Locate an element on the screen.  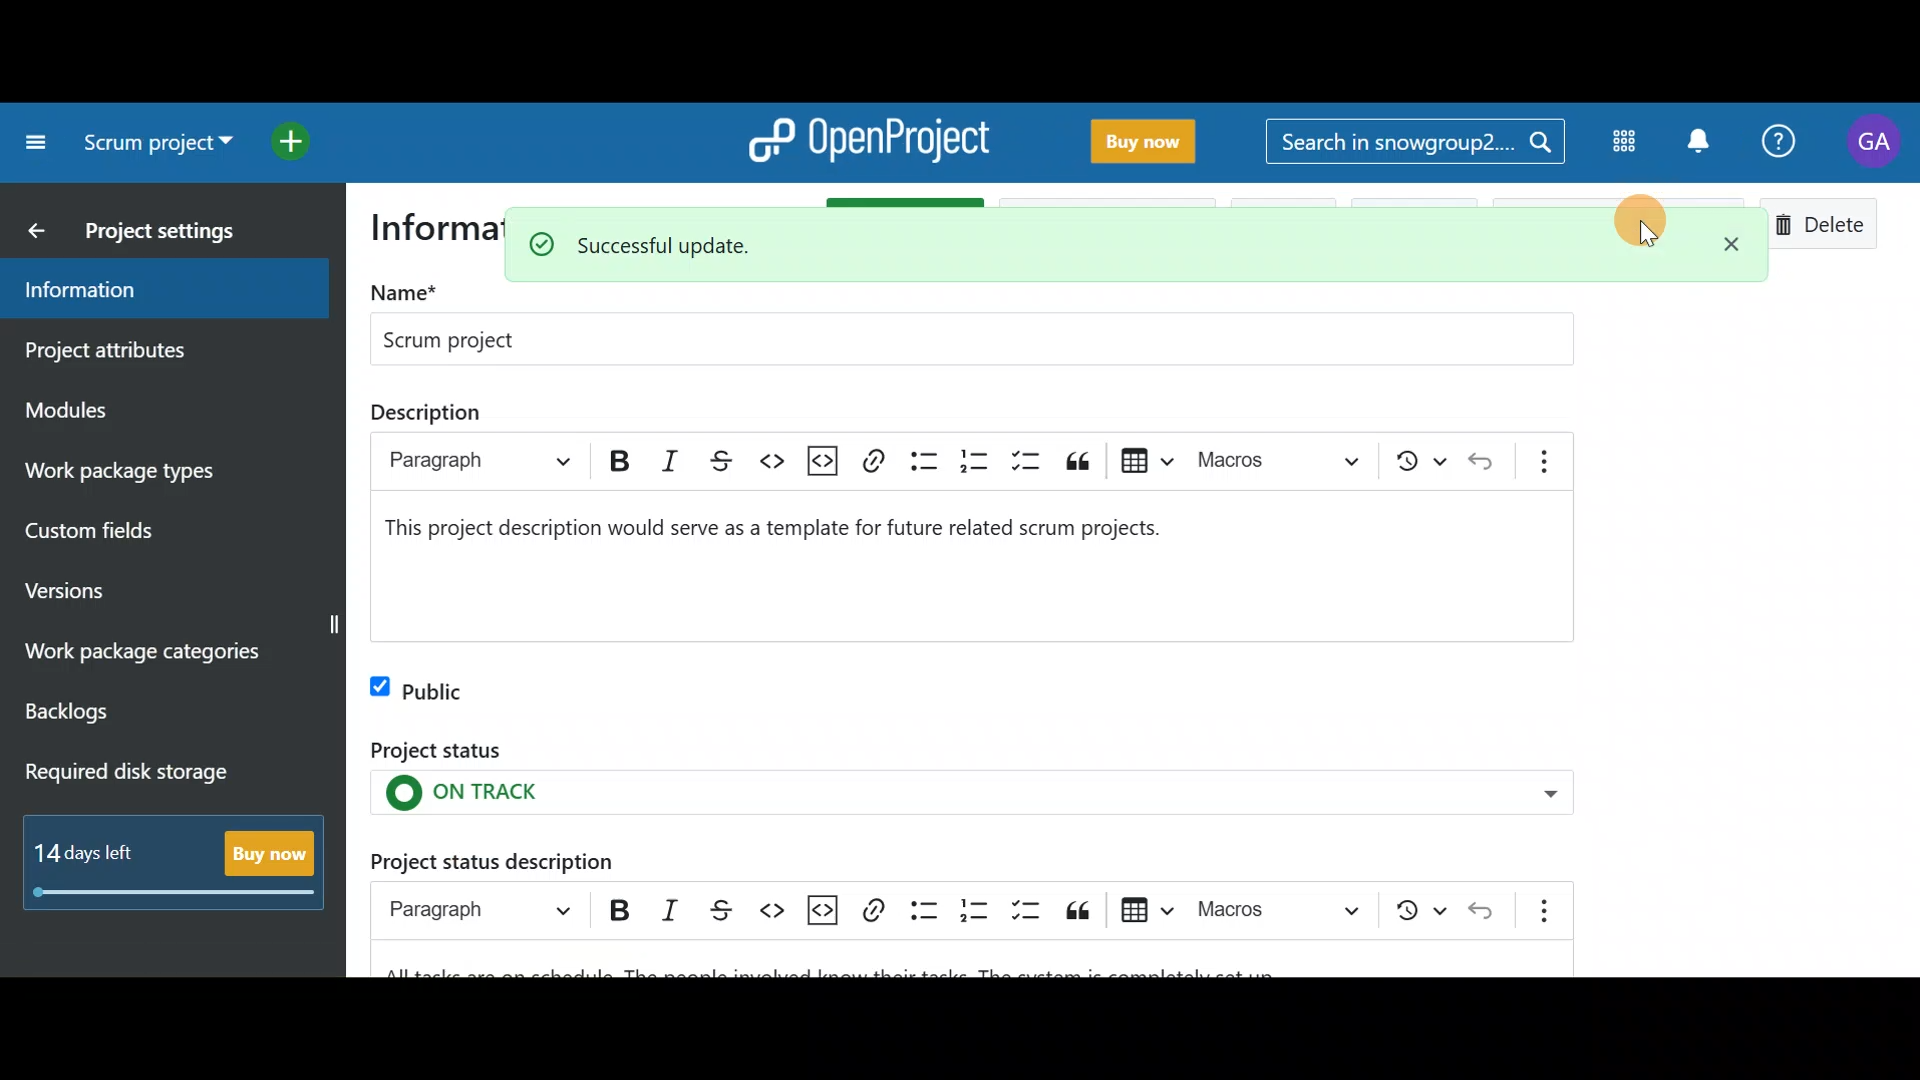
to-do list is located at coordinates (1024, 461).